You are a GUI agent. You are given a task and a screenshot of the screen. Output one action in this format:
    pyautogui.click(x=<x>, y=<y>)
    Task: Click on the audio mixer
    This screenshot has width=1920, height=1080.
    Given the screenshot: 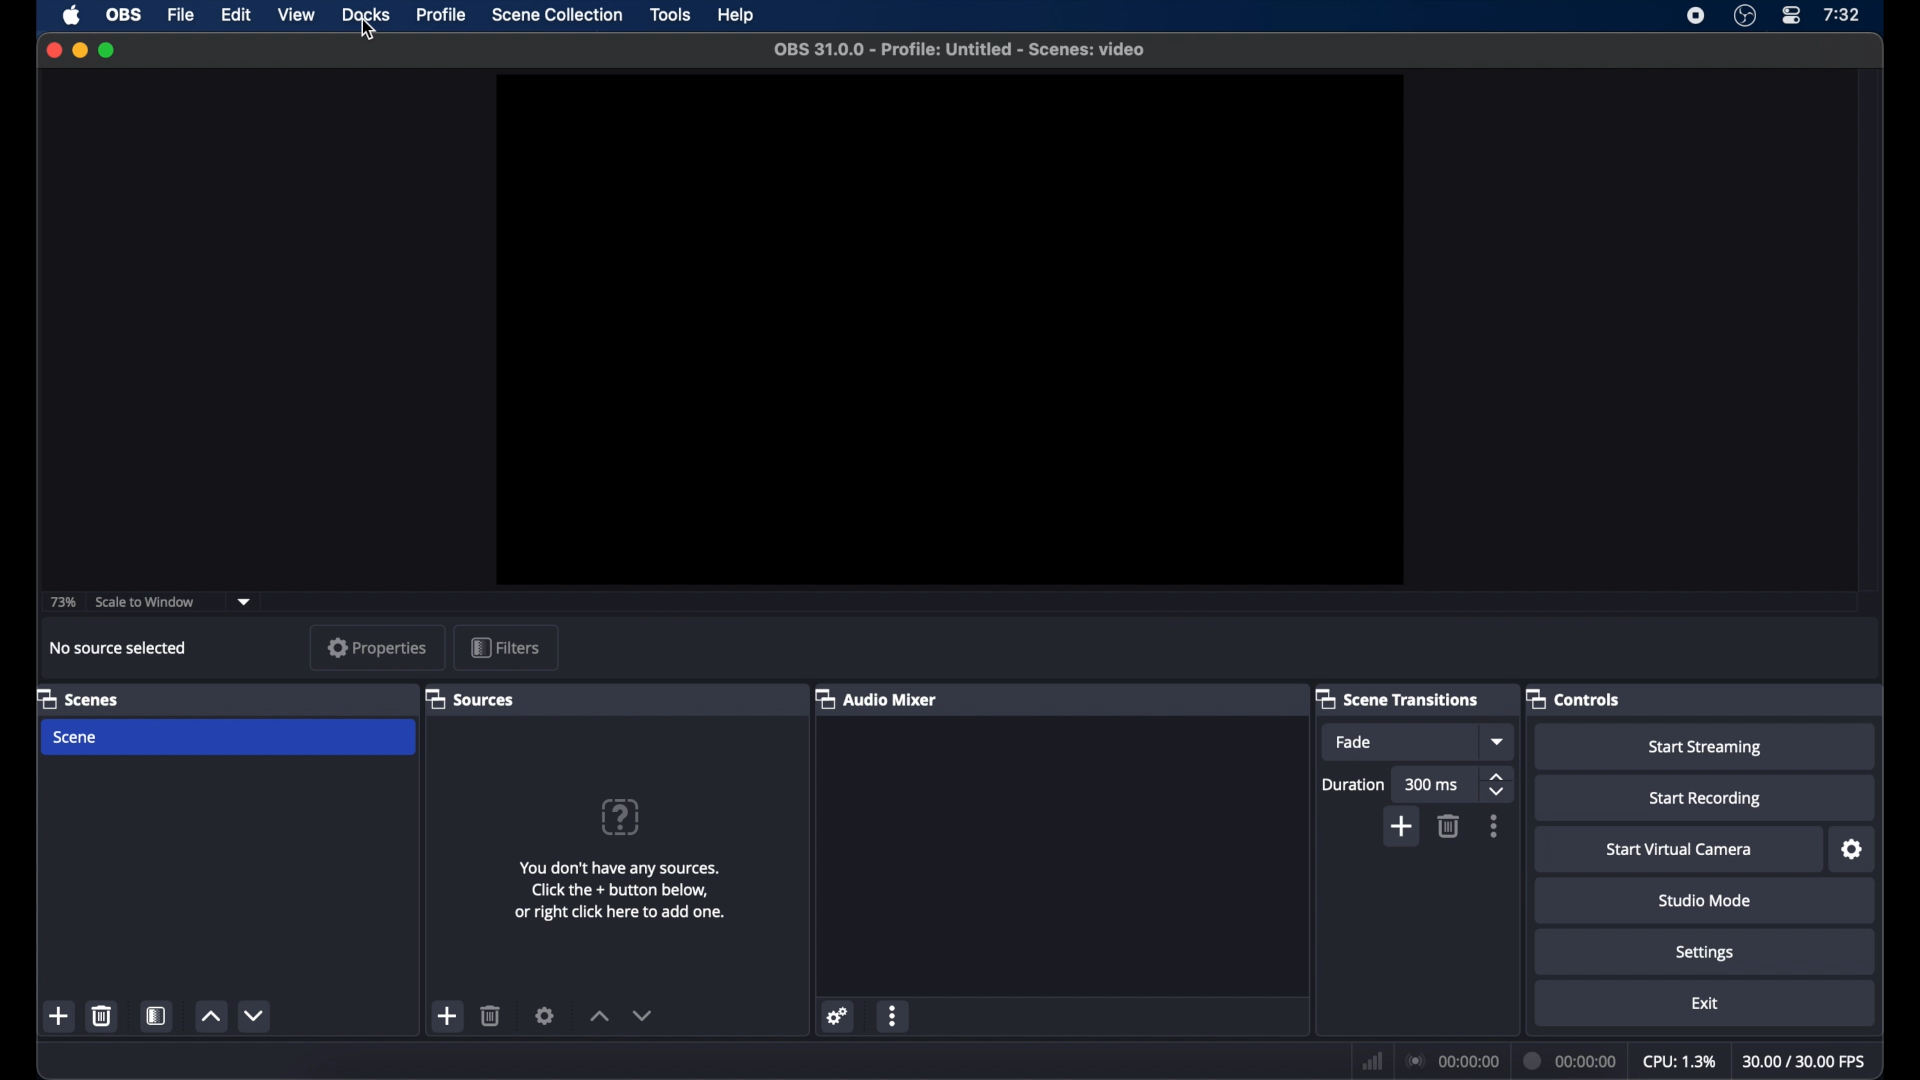 What is the action you would take?
    pyautogui.click(x=875, y=698)
    